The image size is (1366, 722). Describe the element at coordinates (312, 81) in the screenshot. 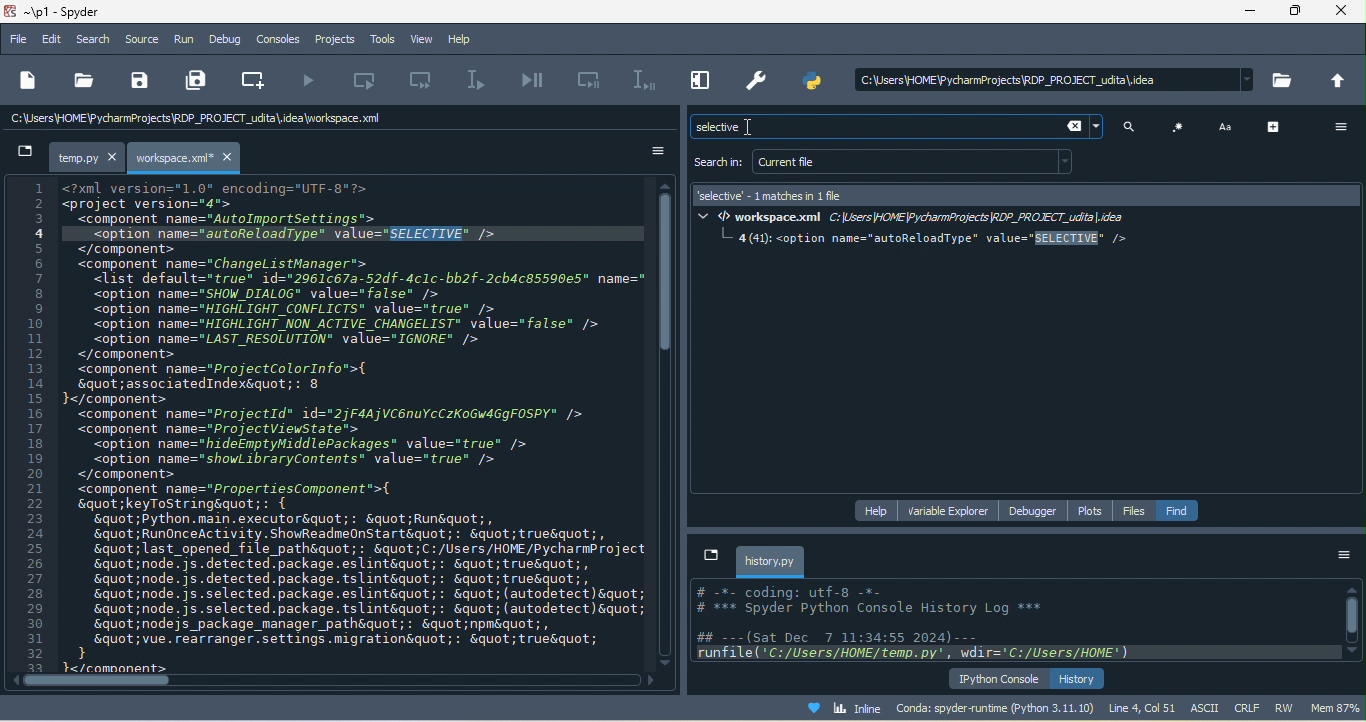

I see `run file` at that location.